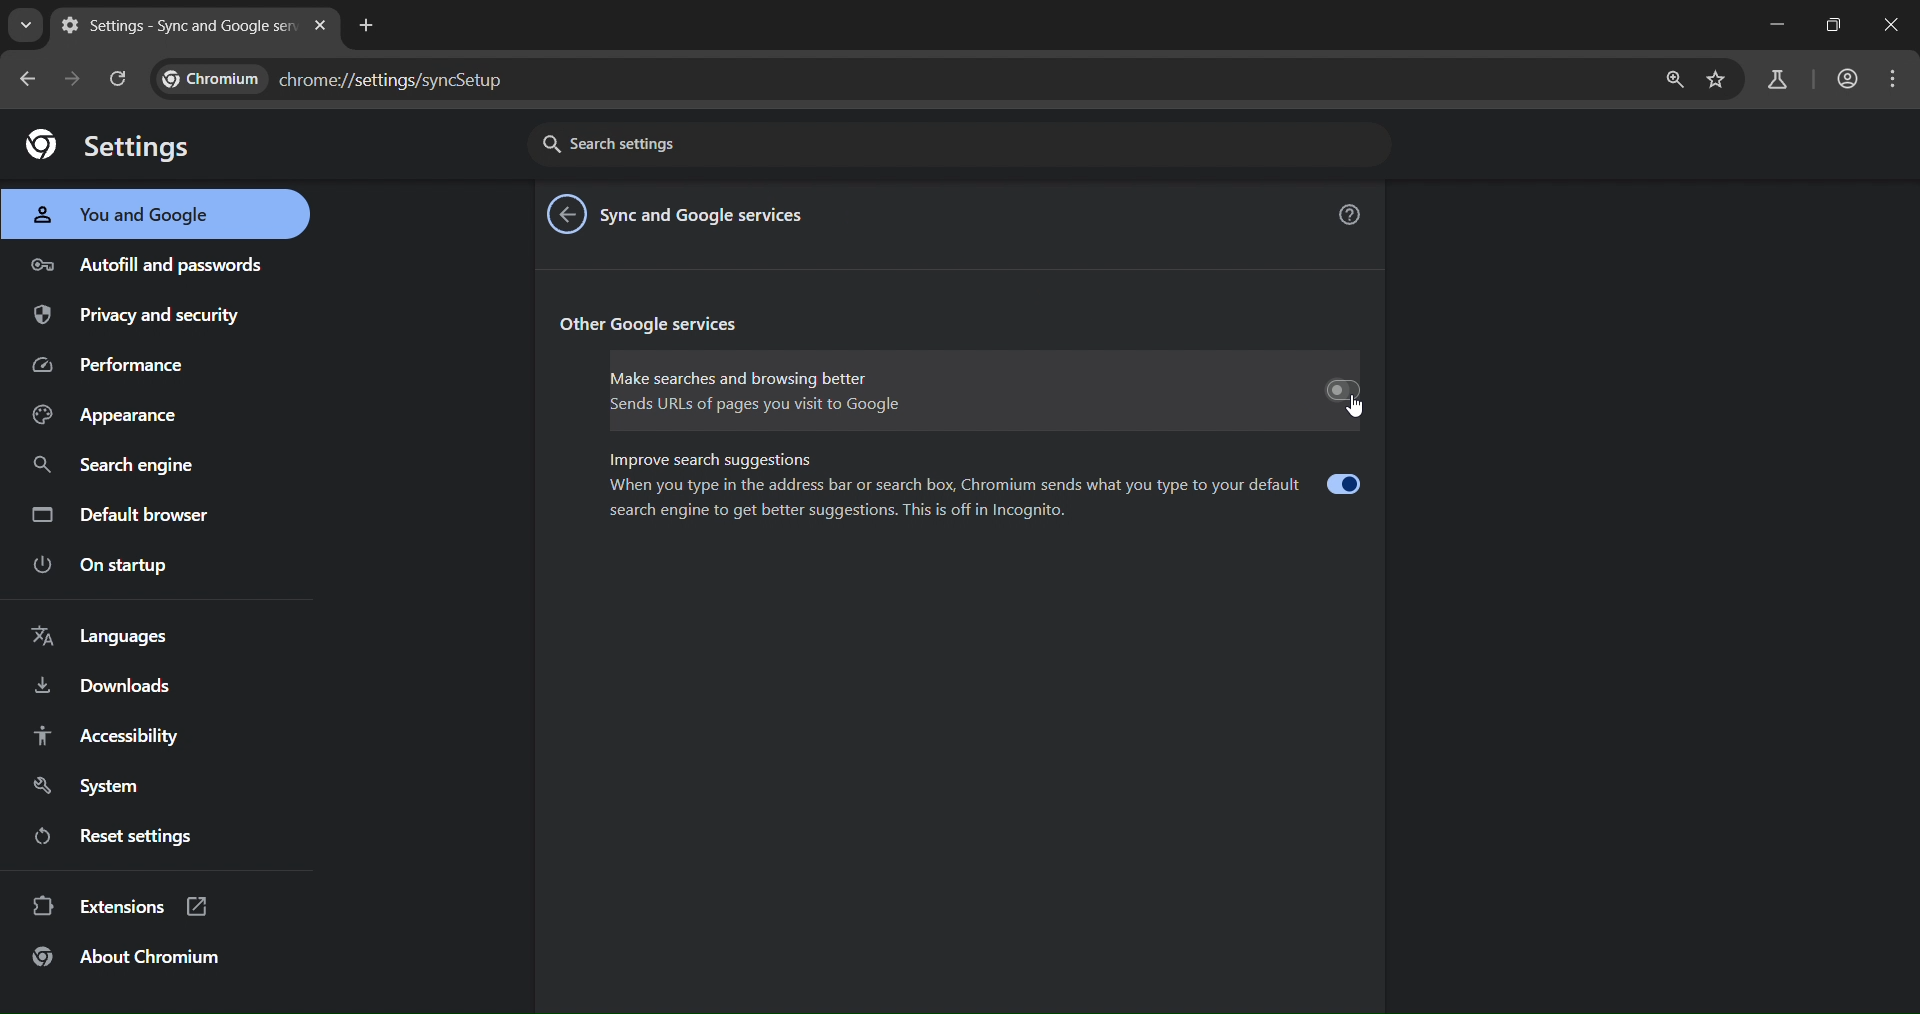 This screenshot has width=1920, height=1014. Describe the element at coordinates (665, 324) in the screenshot. I see `Other Google services` at that location.